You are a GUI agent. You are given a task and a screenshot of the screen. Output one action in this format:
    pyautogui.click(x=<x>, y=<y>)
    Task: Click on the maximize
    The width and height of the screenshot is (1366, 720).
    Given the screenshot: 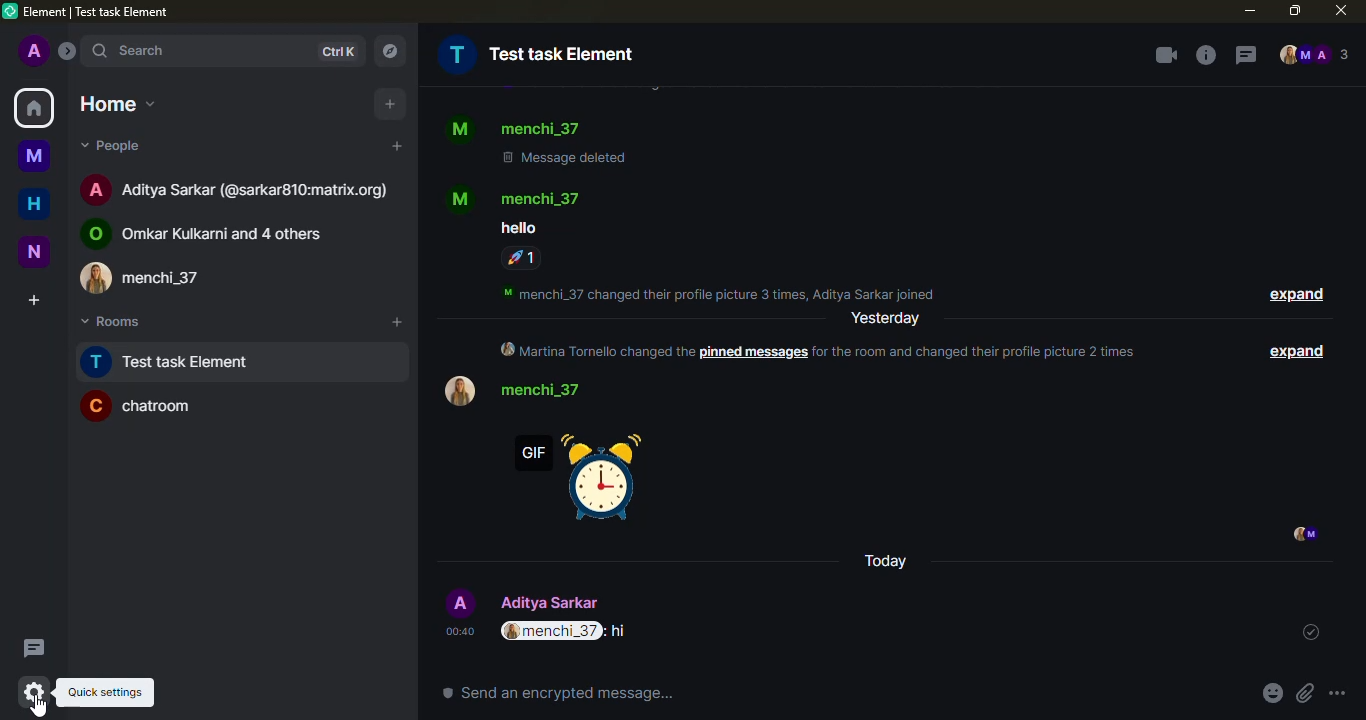 What is the action you would take?
    pyautogui.click(x=1294, y=9)
    